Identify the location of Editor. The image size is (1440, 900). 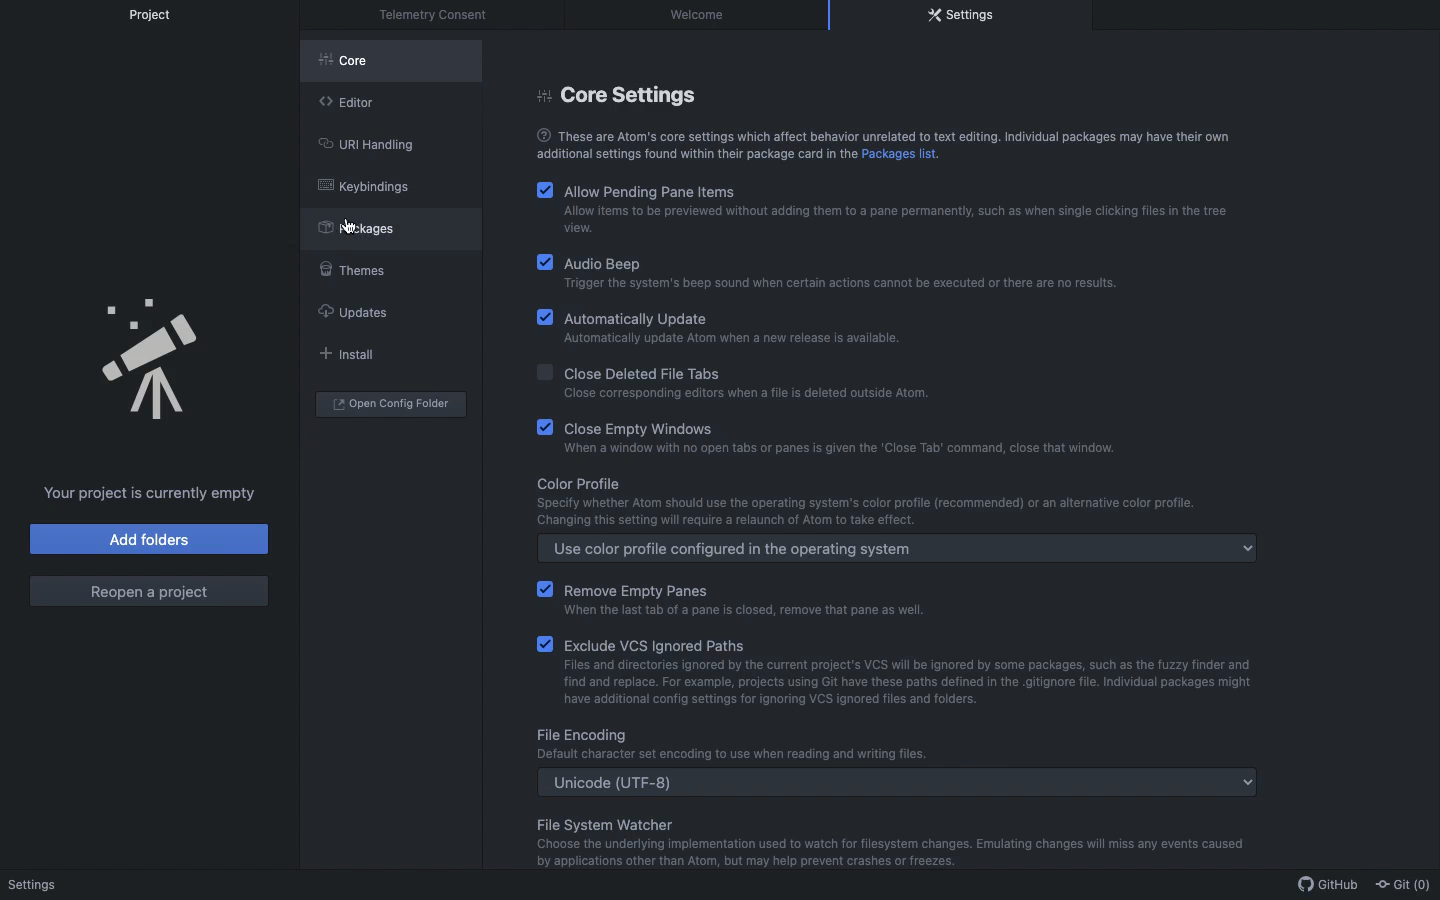
(346, 100).